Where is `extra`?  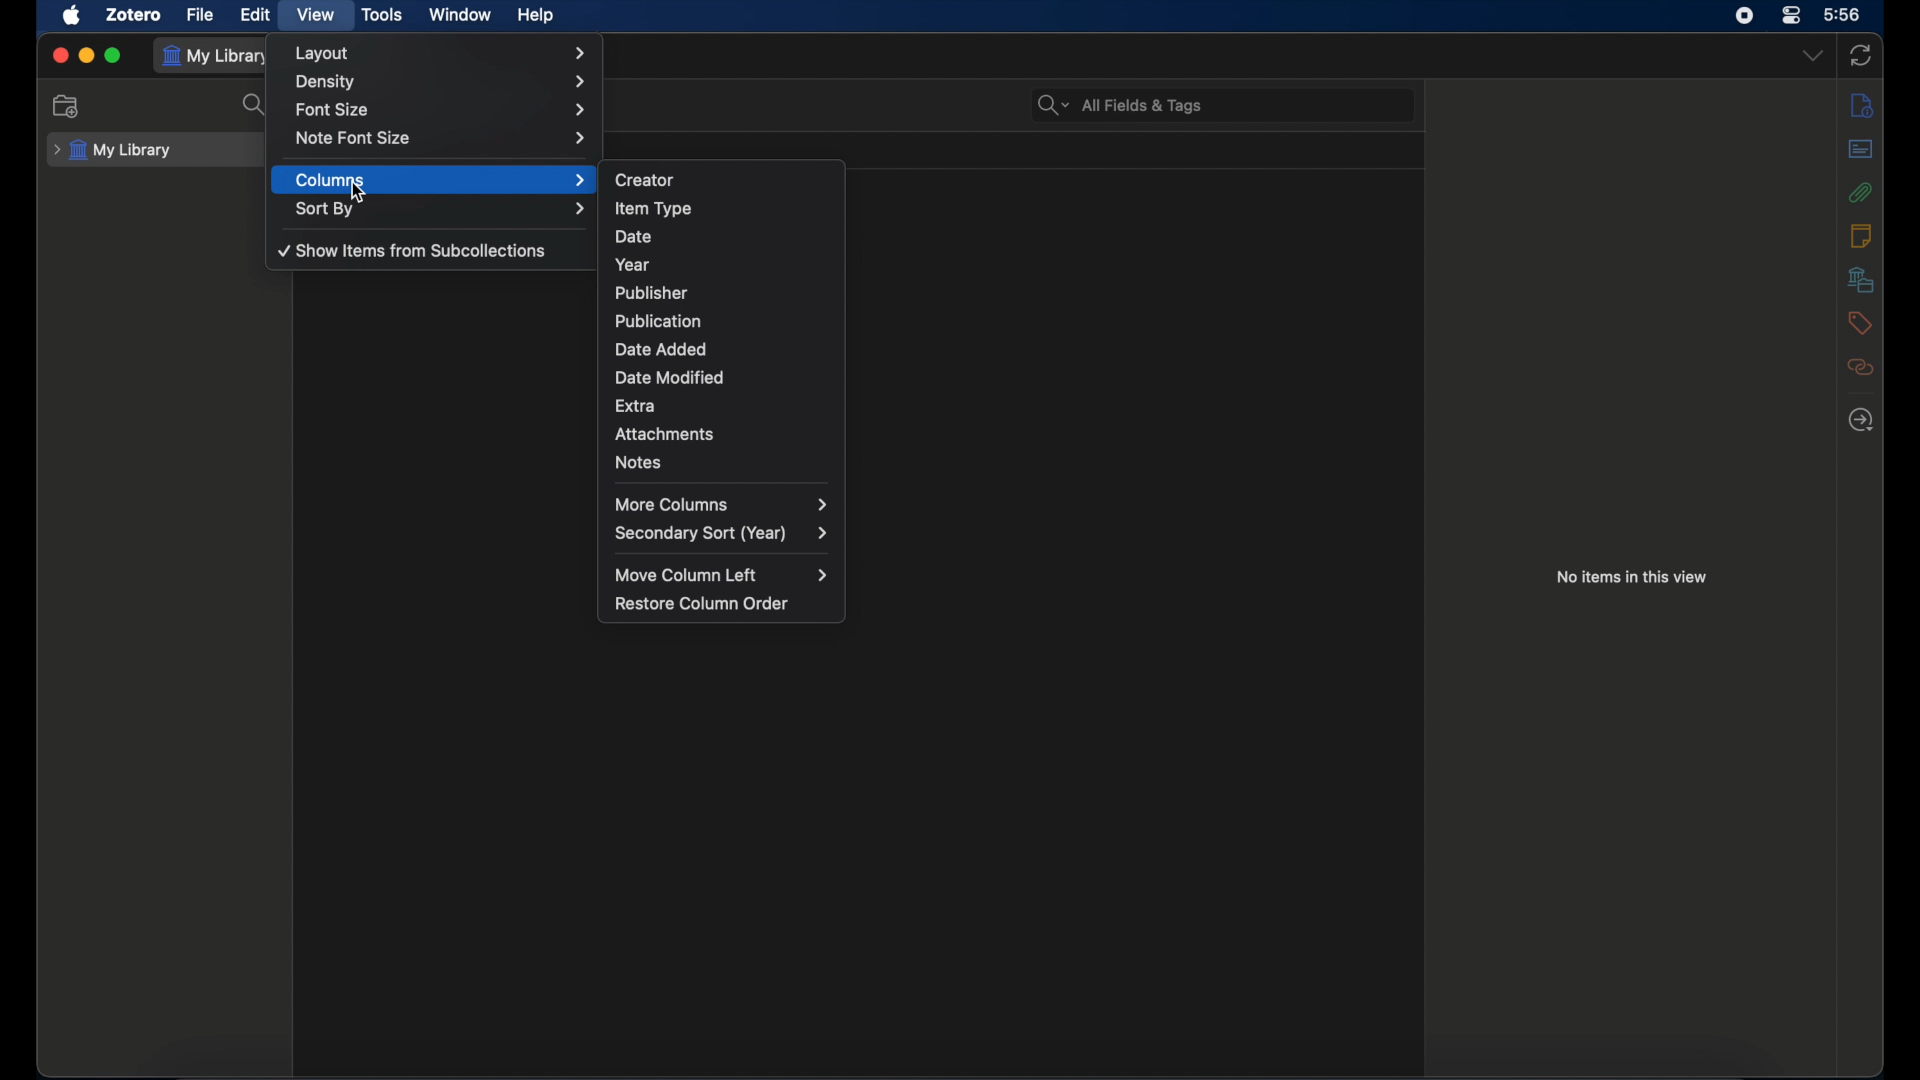
extra is located at coordinates (724, 403).